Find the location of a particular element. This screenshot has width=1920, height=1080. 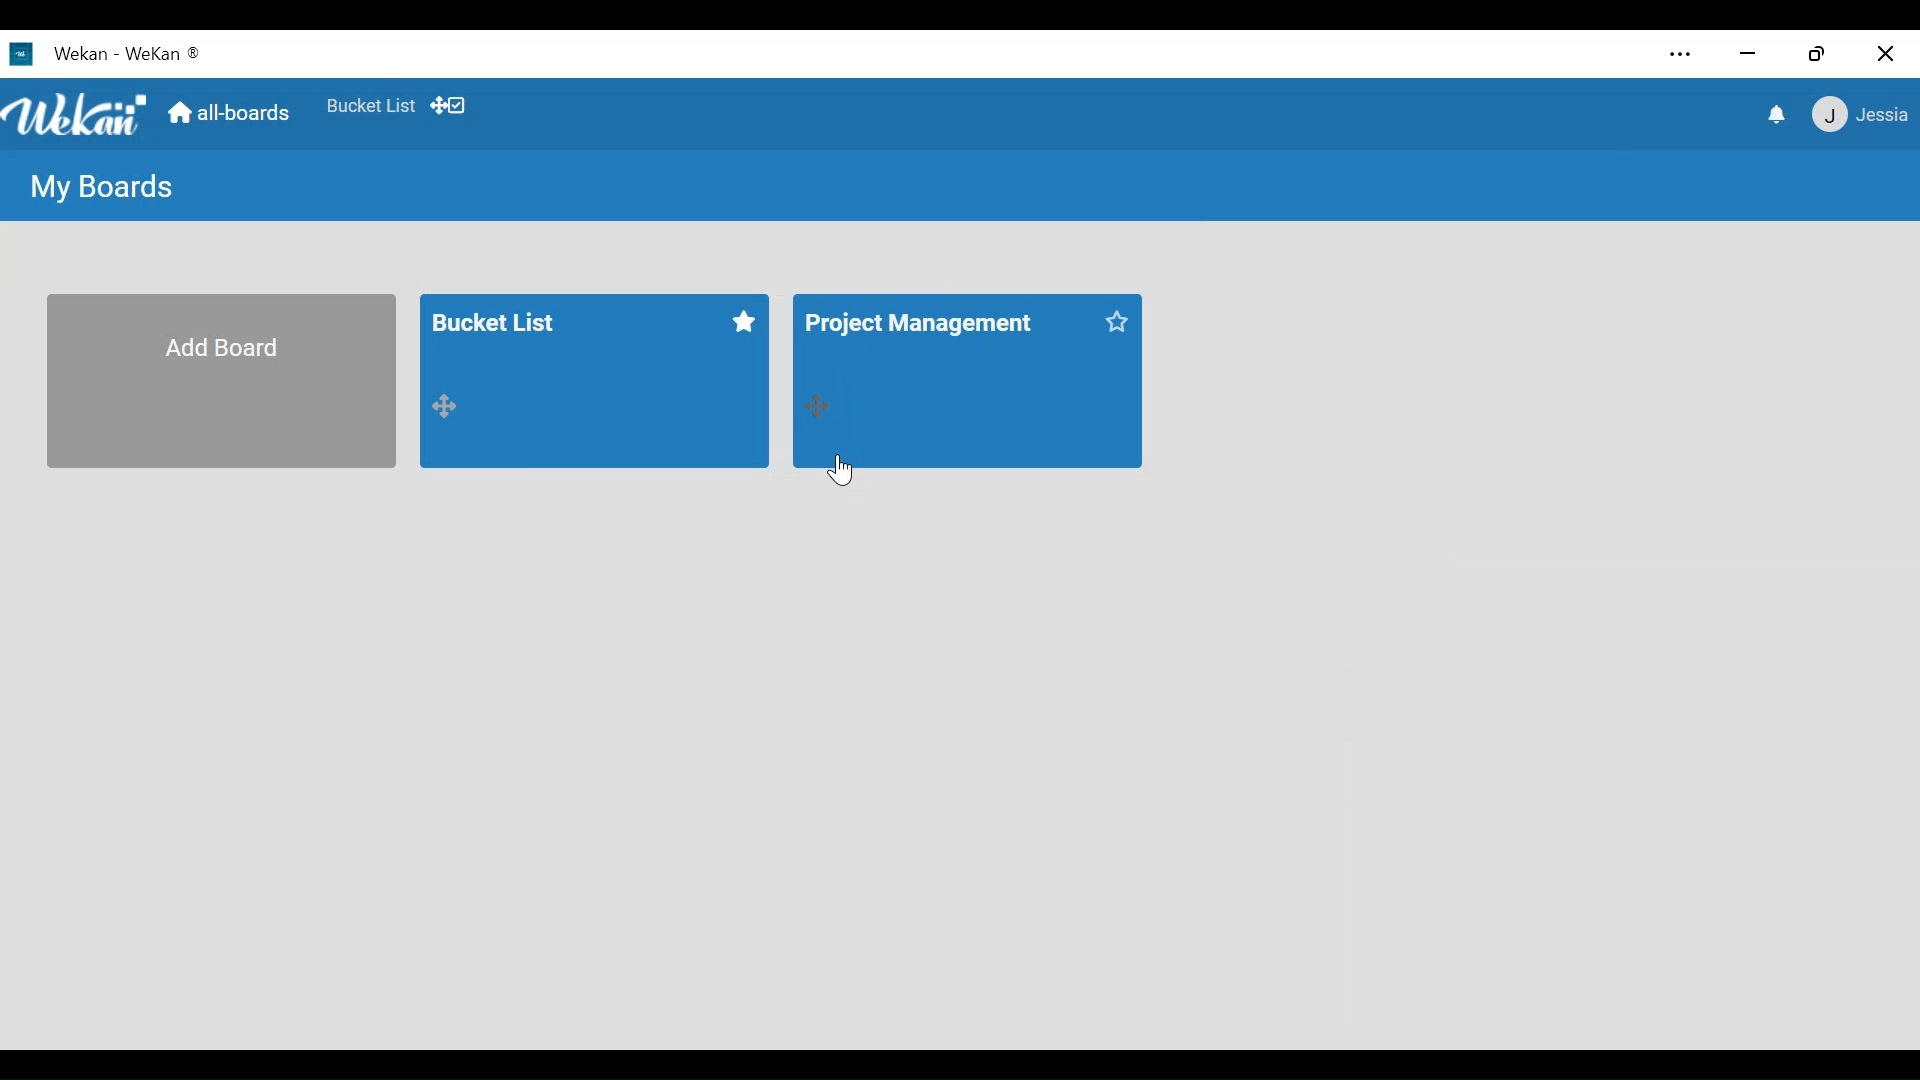

Bucket list is located at coordinates (594, 381).